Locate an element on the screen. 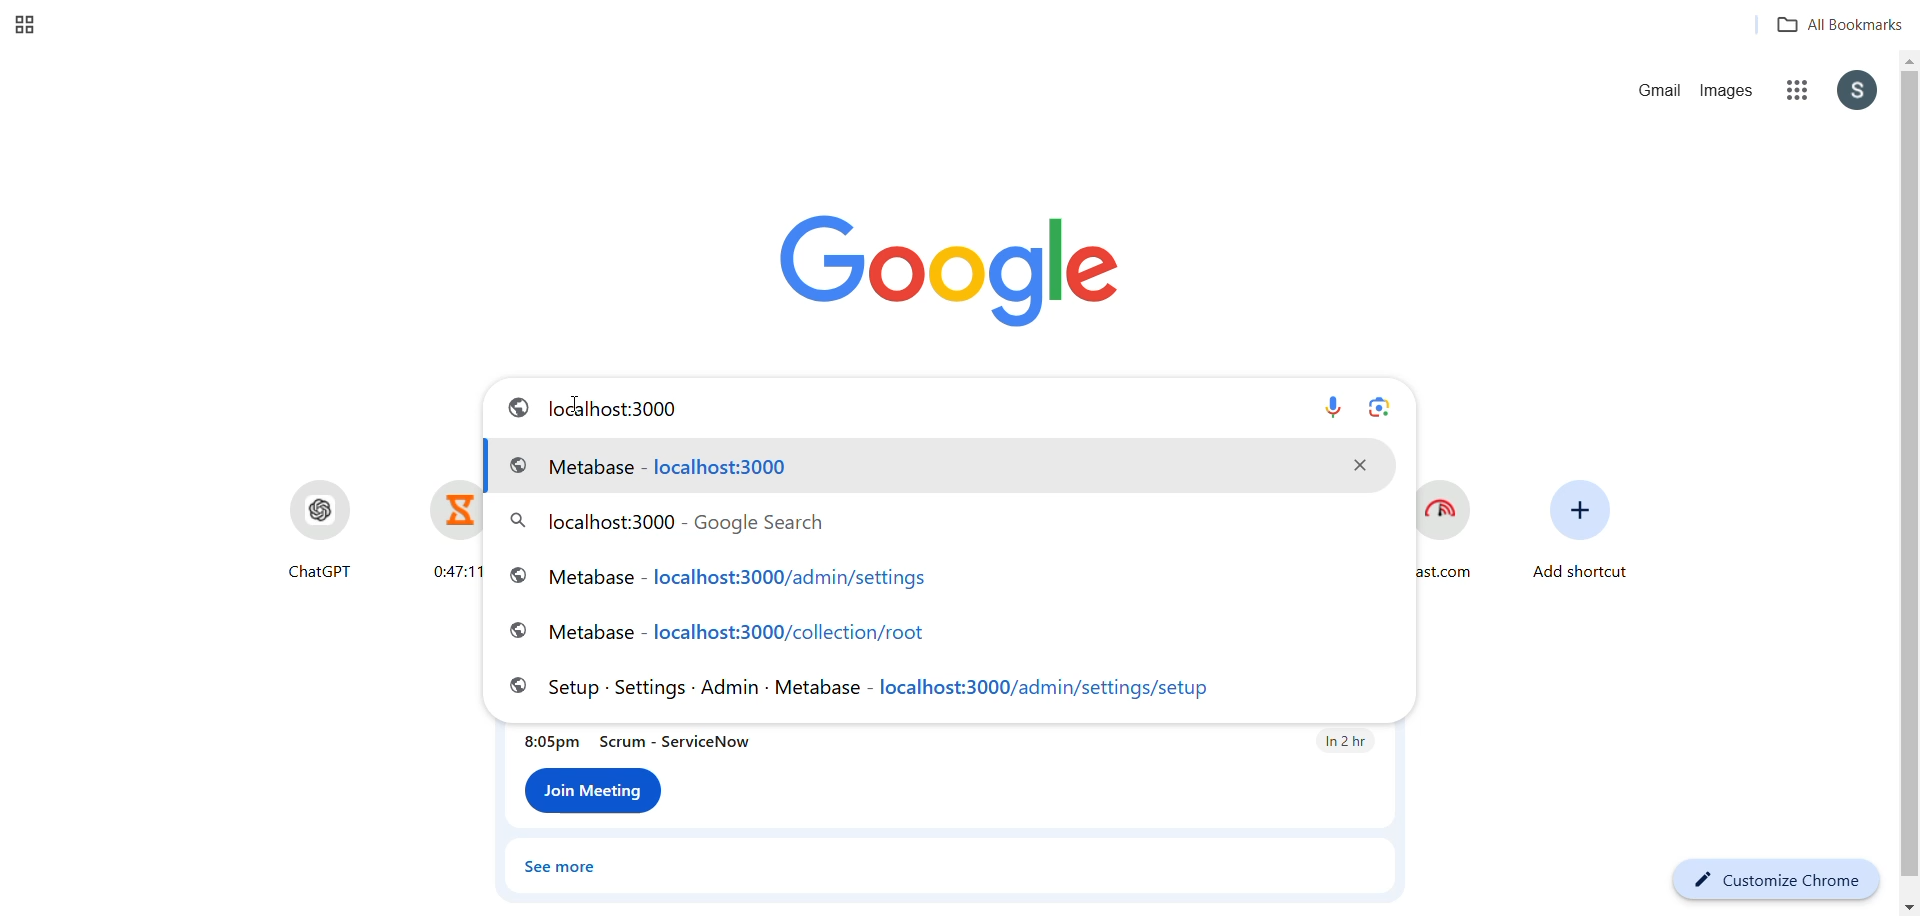 Image resolution: width=1920 pixels, height=916 pixels. meeting info is located at coordinates (636, 739).